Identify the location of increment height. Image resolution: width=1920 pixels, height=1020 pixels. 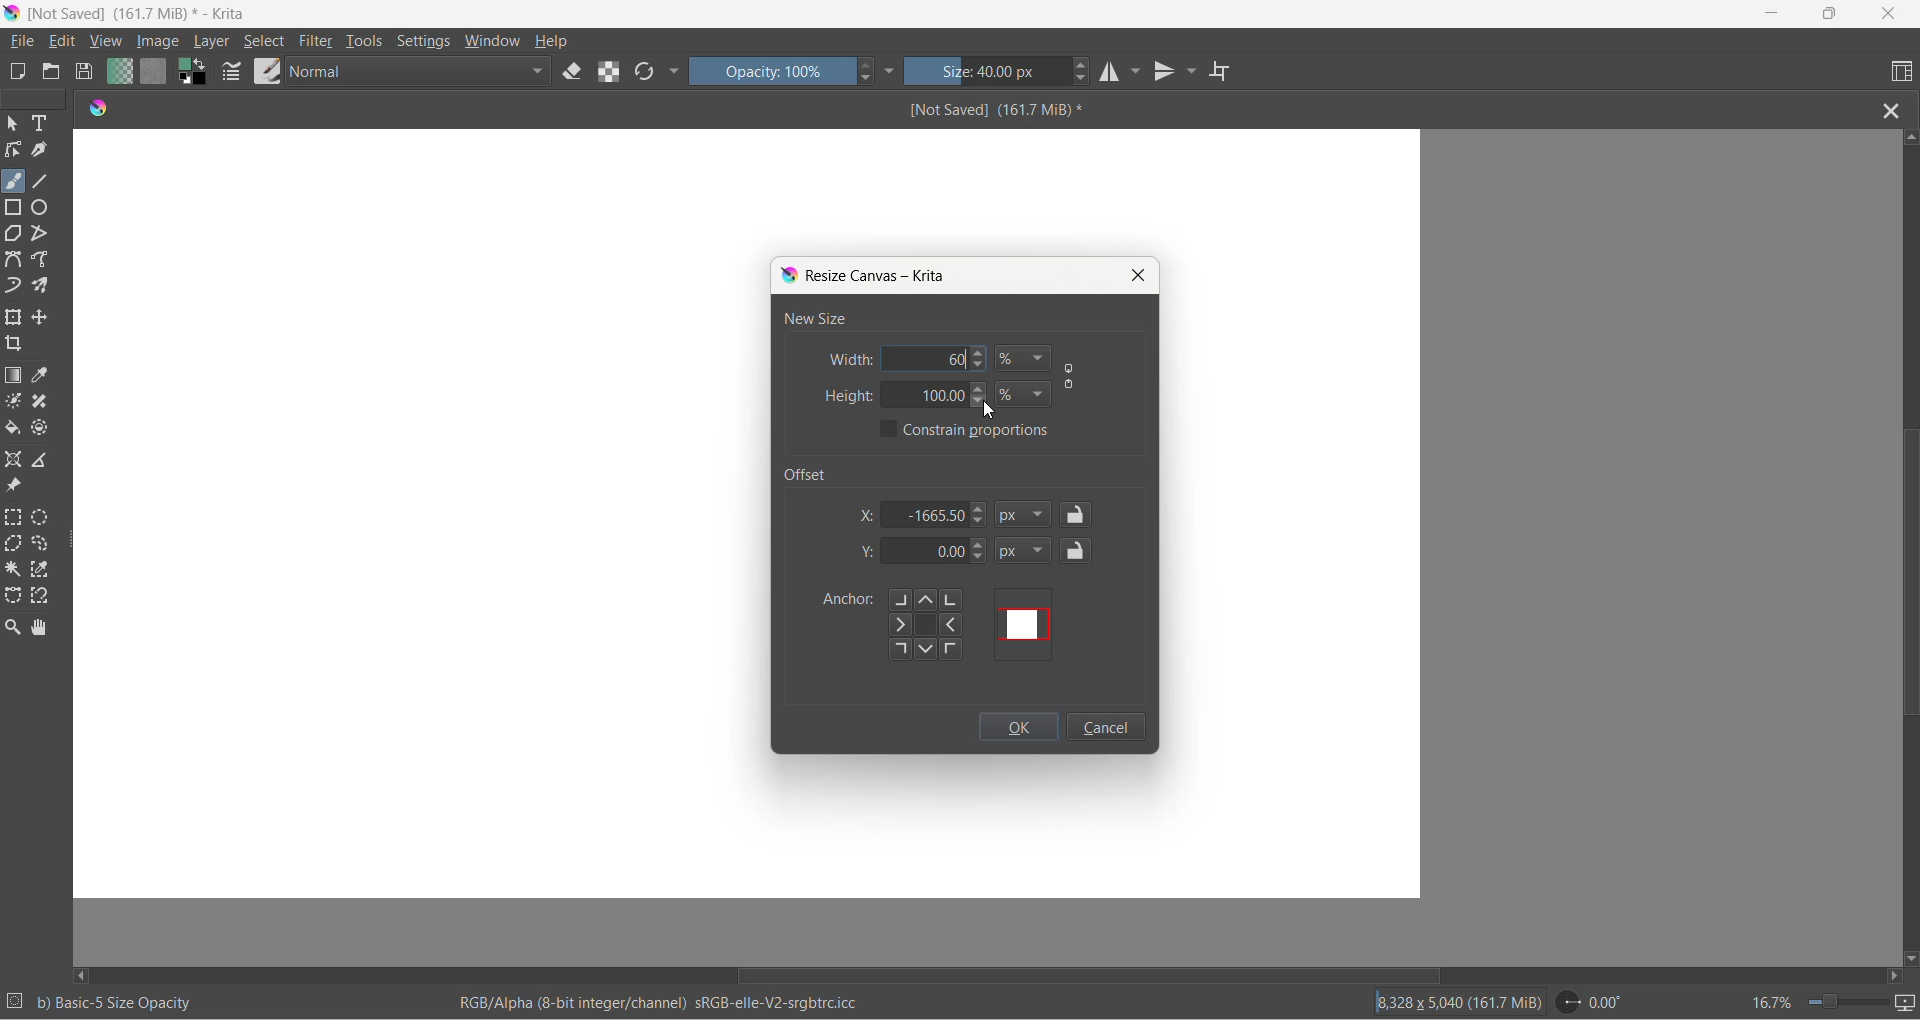
(982, 389).